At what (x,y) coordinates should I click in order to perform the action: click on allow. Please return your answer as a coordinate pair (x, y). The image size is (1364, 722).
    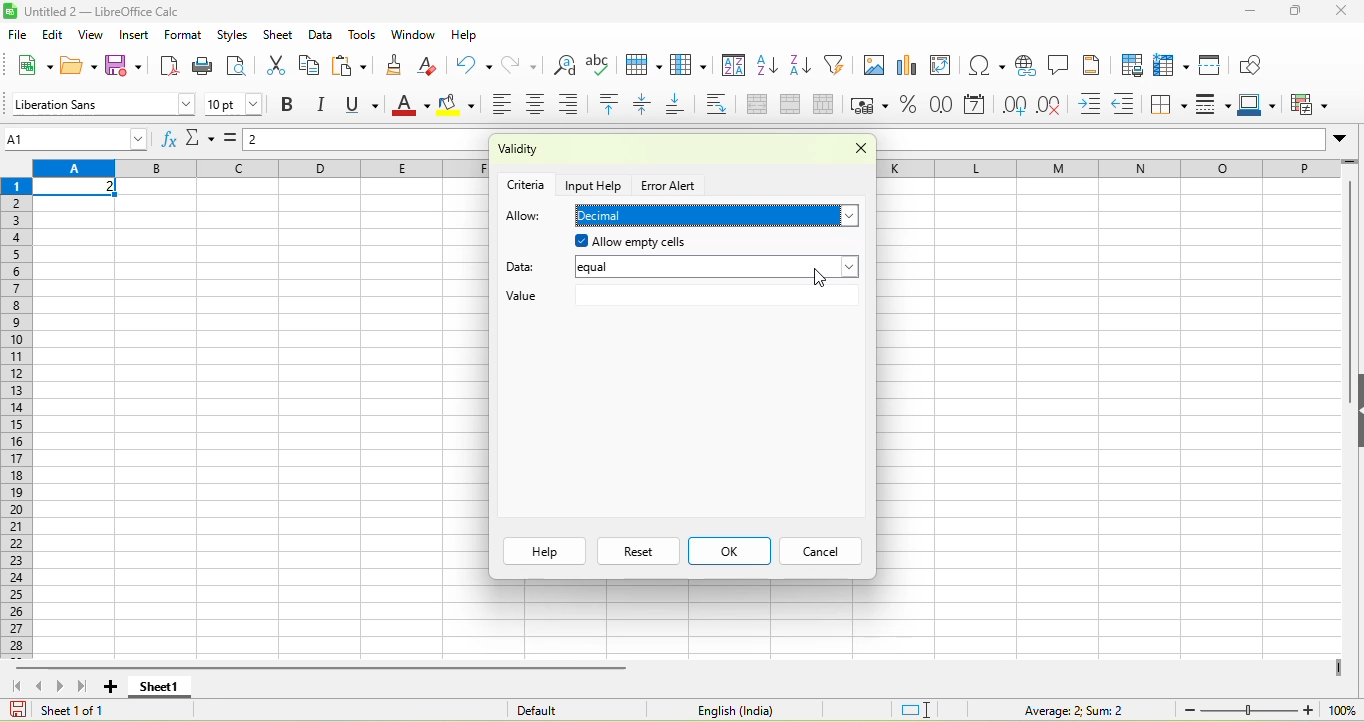
    Looking at the image, I should click on (524, 217).